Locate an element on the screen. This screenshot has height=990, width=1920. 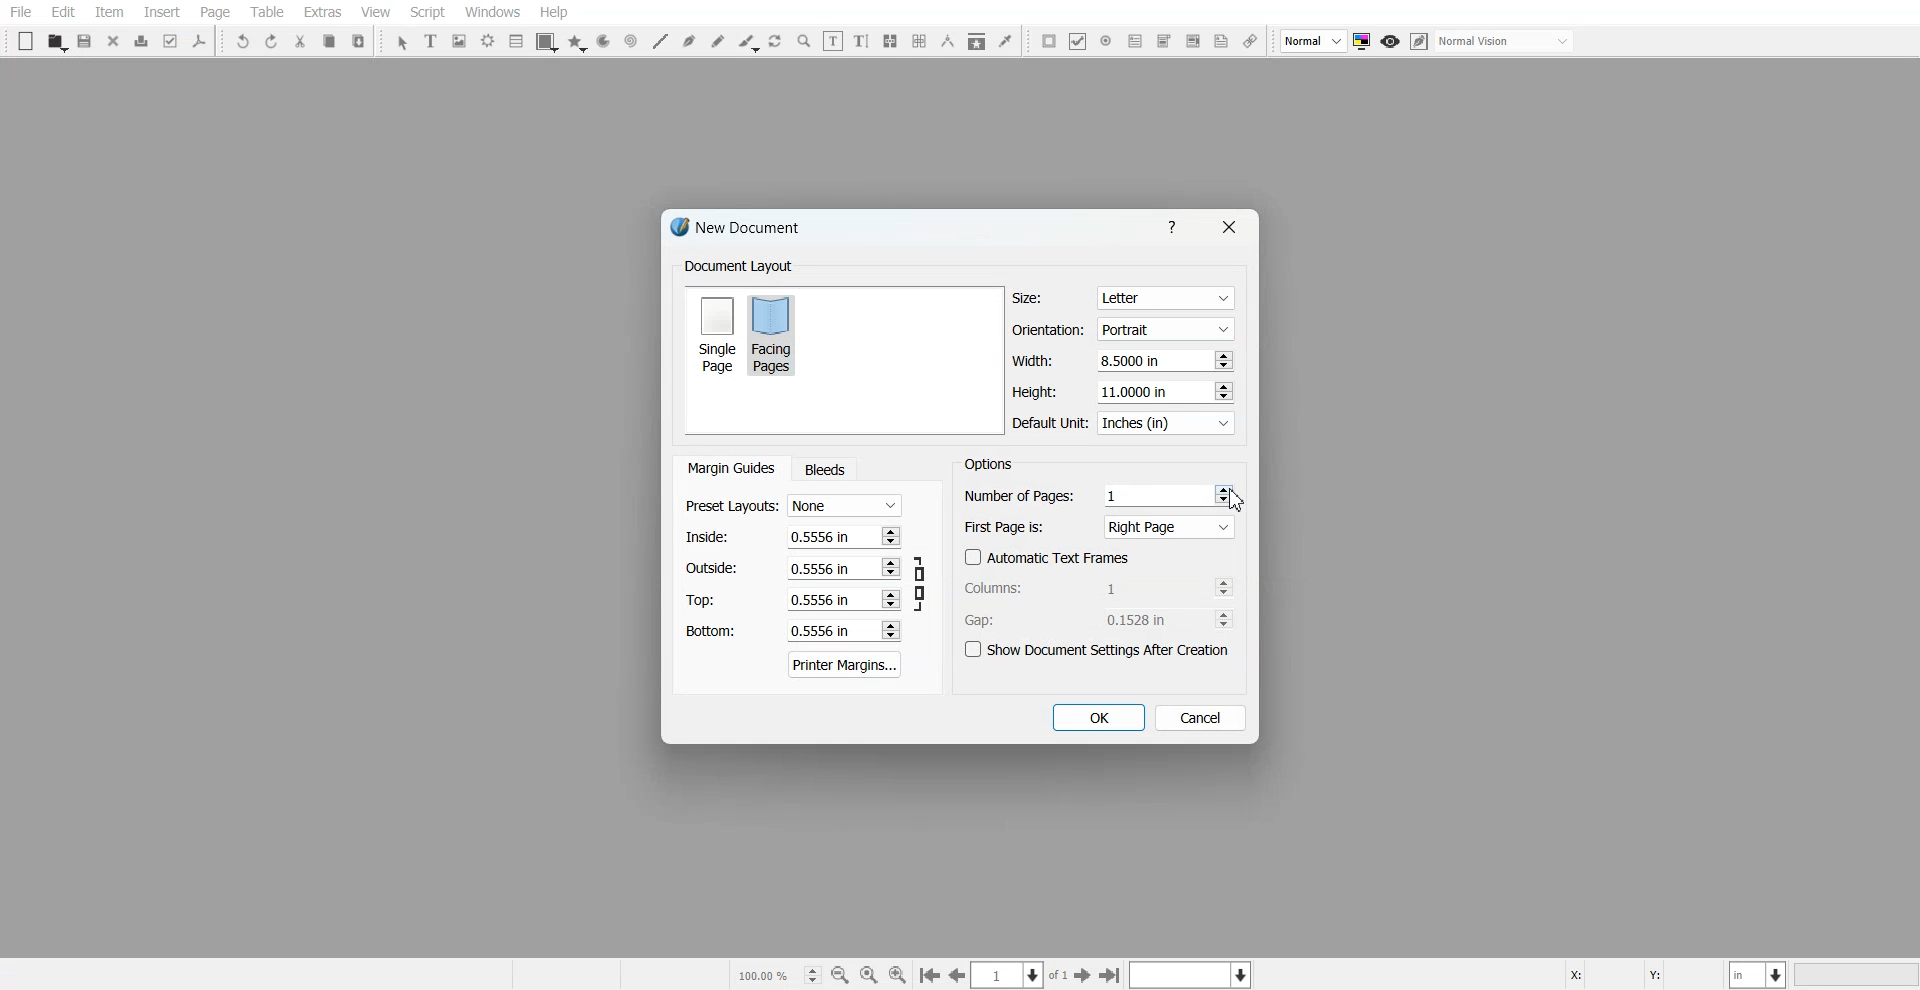
Link Annotation is located at coordinates (1250, 42).